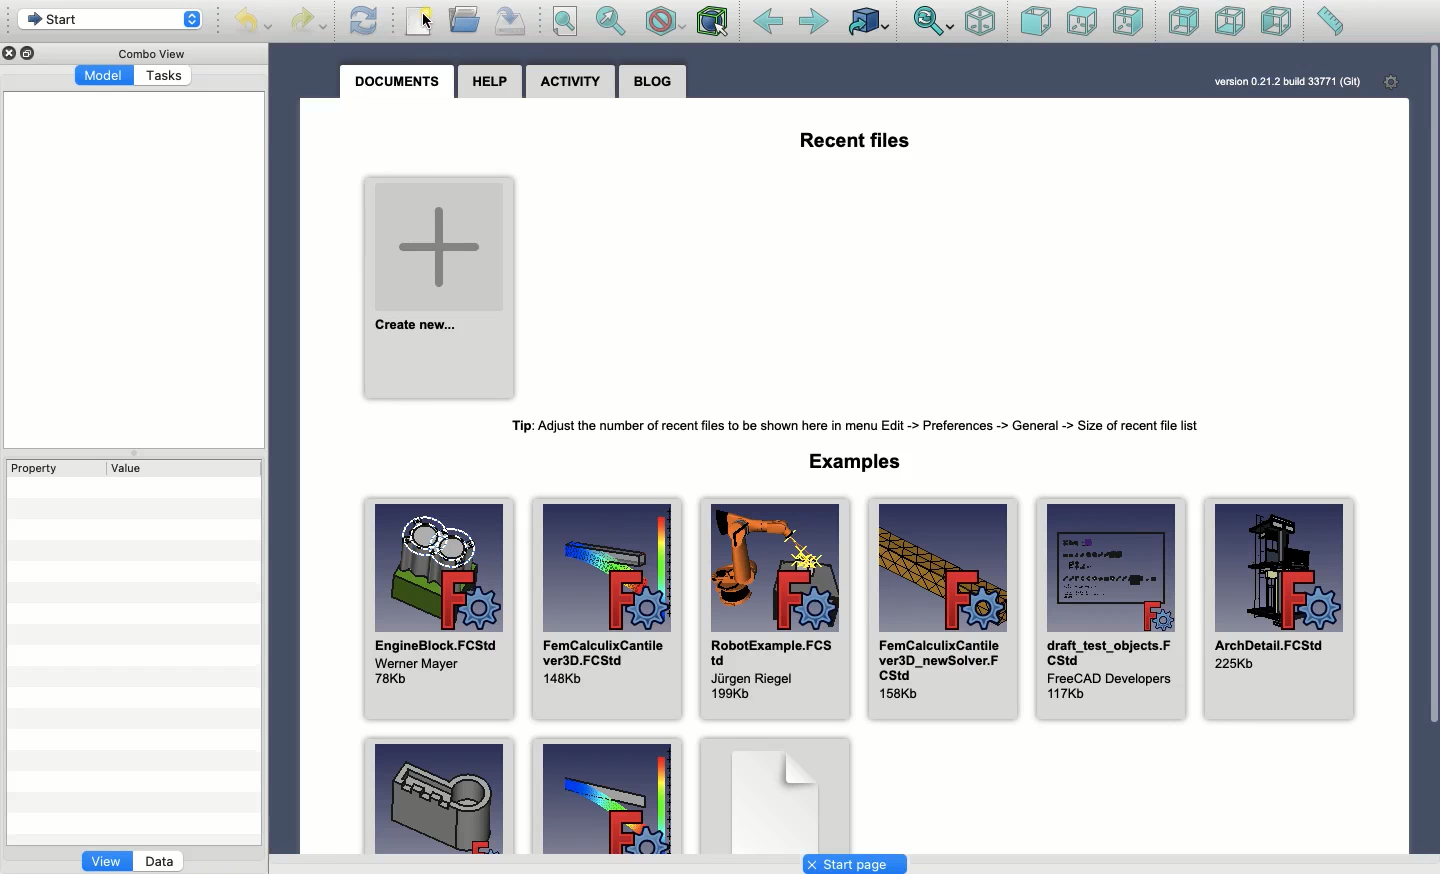 This screenshot has height=874, width=1440. What do you see at coordinates (1431, 447) in the screenshot?
I see `Scroll` at bounding box center [1431, 447].